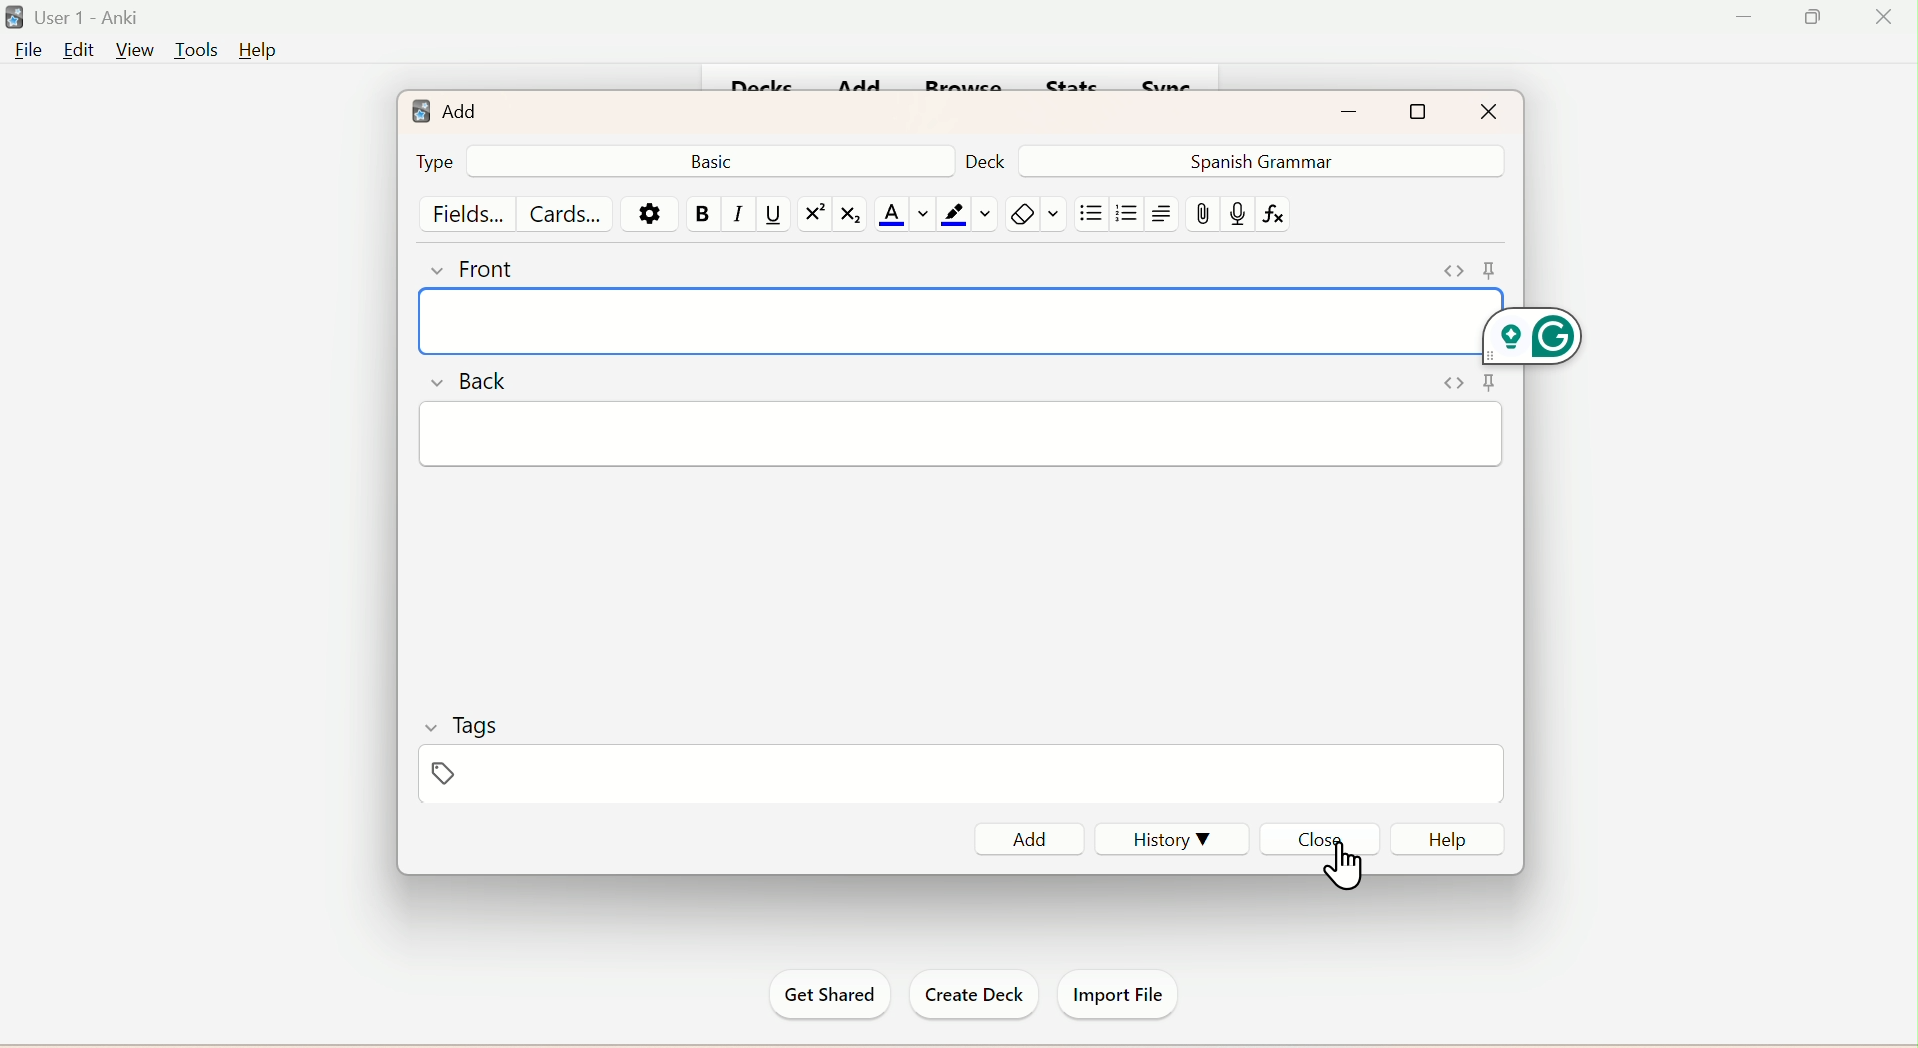 The height and width of the screenshot is (1048, 1918). What do you see at coordinates (1538, 334) in the screenshot?
I see `Grammarly` at bounding box center [1538, 334].